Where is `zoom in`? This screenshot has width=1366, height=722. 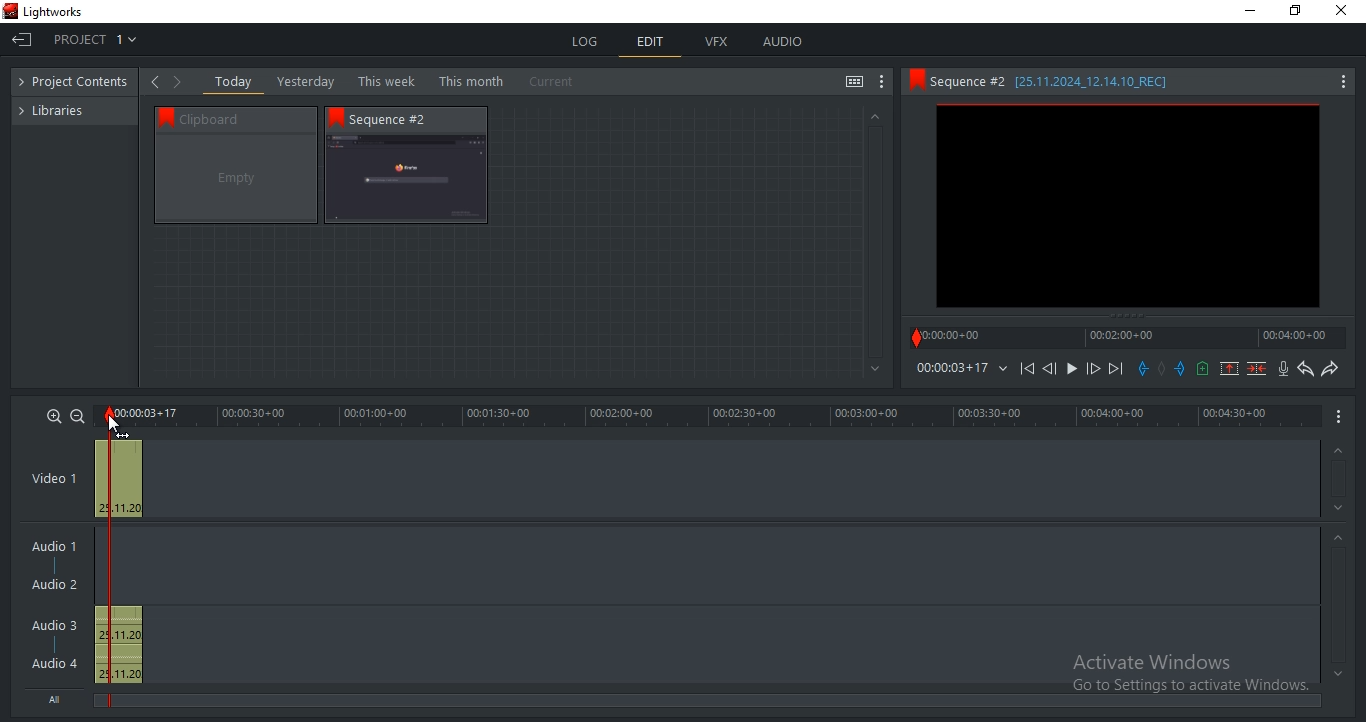 zoom in is located at coordinates (54, 415).